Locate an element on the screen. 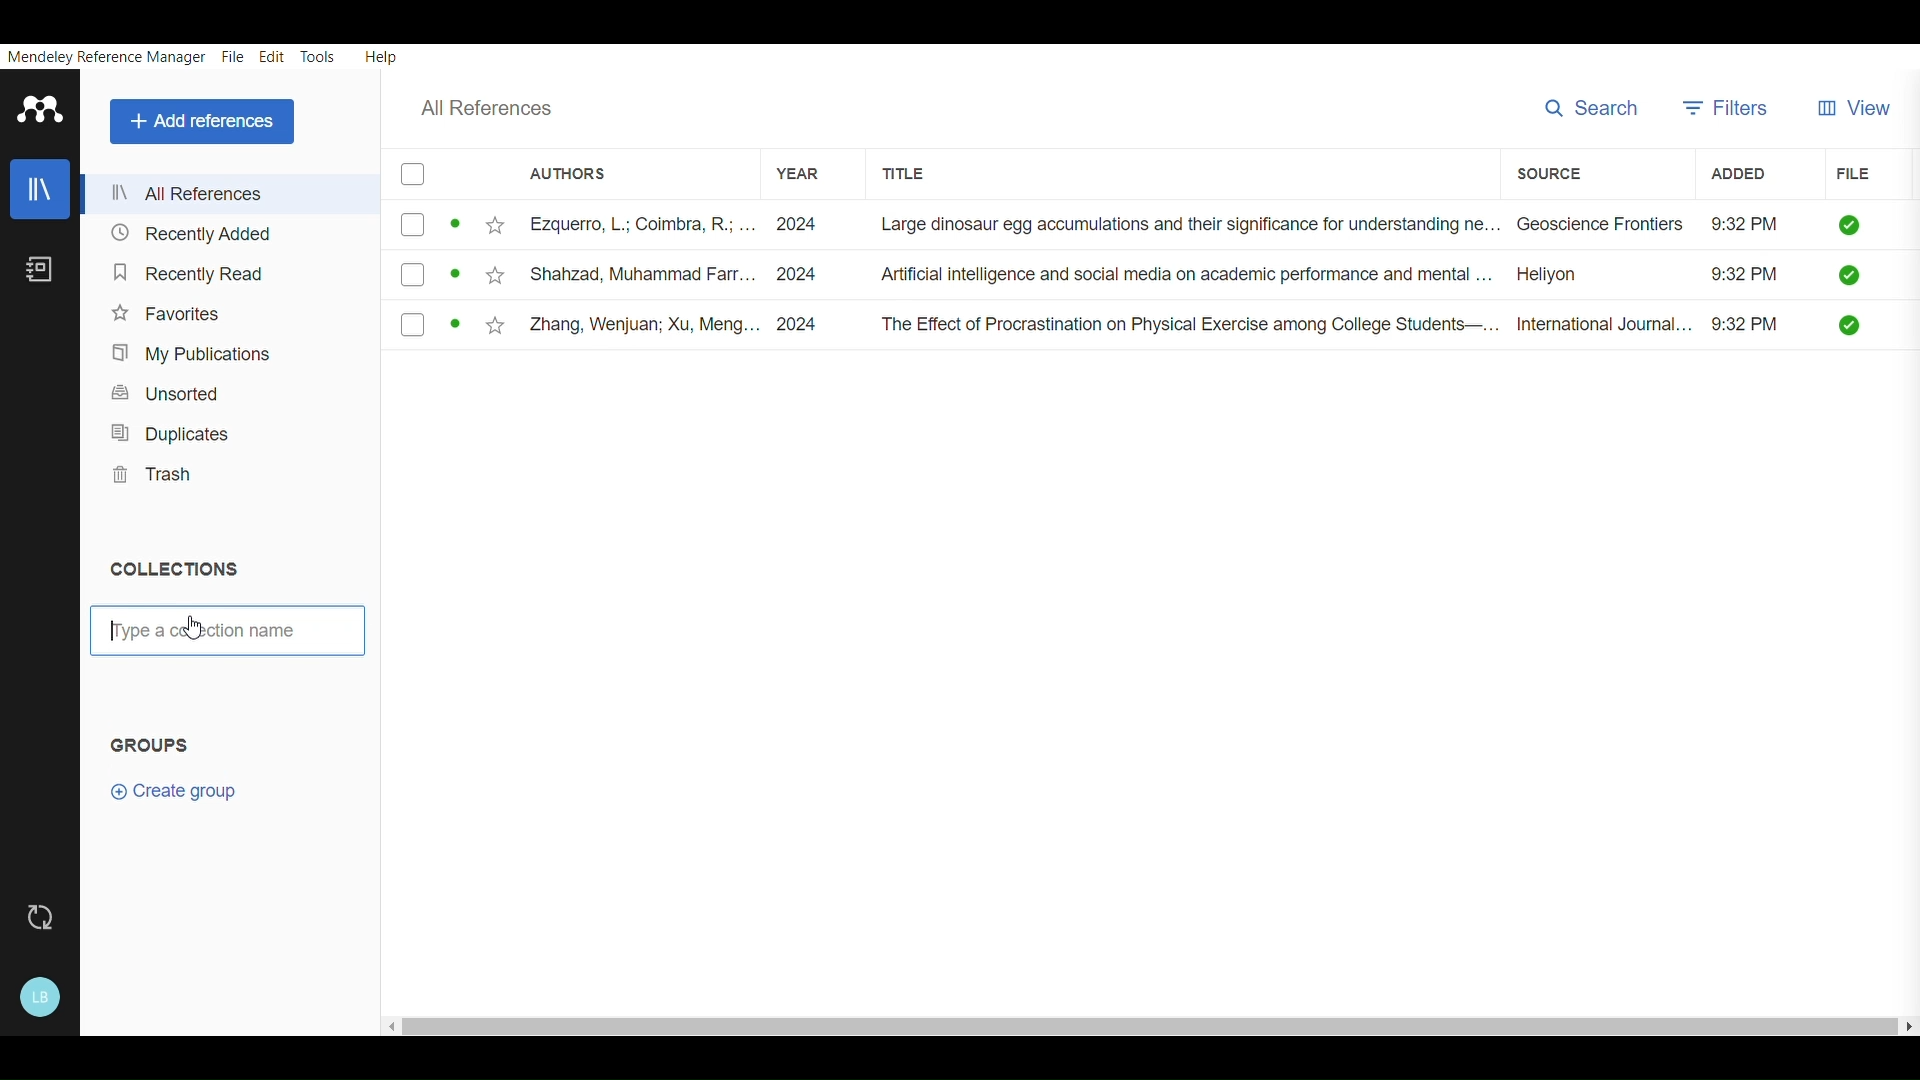 The image size is (1920, 1080). Ezquerro, L.; Coimbra, R.; .. is located at coordinates (615, 227).